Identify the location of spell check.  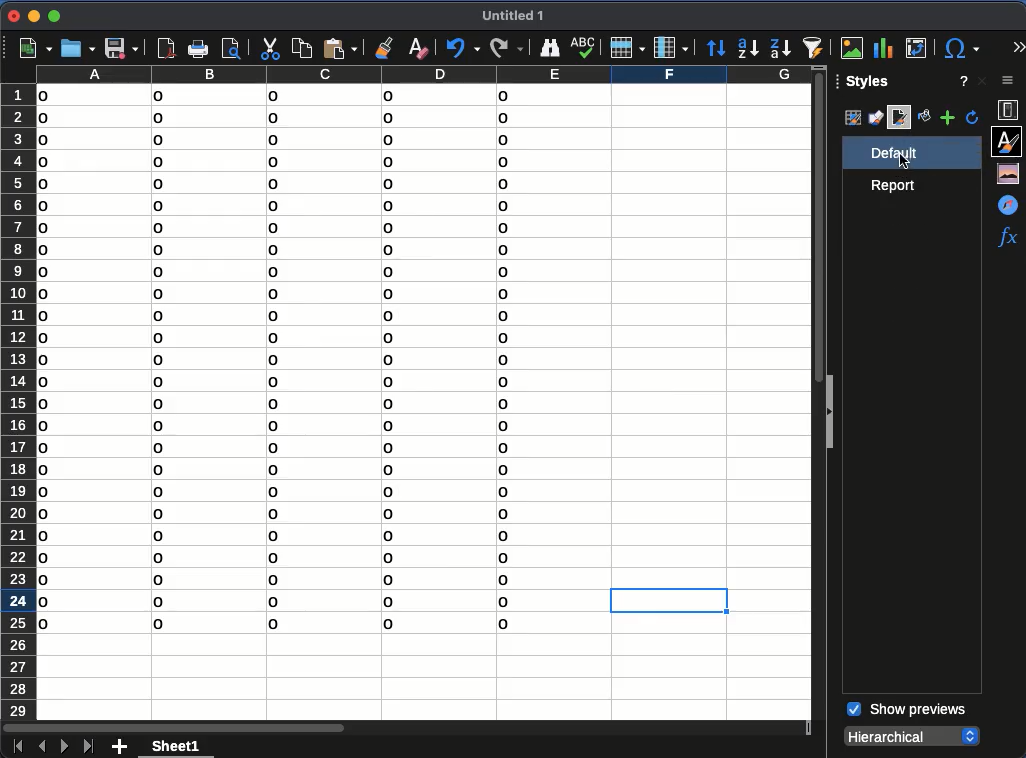
(583, 48).